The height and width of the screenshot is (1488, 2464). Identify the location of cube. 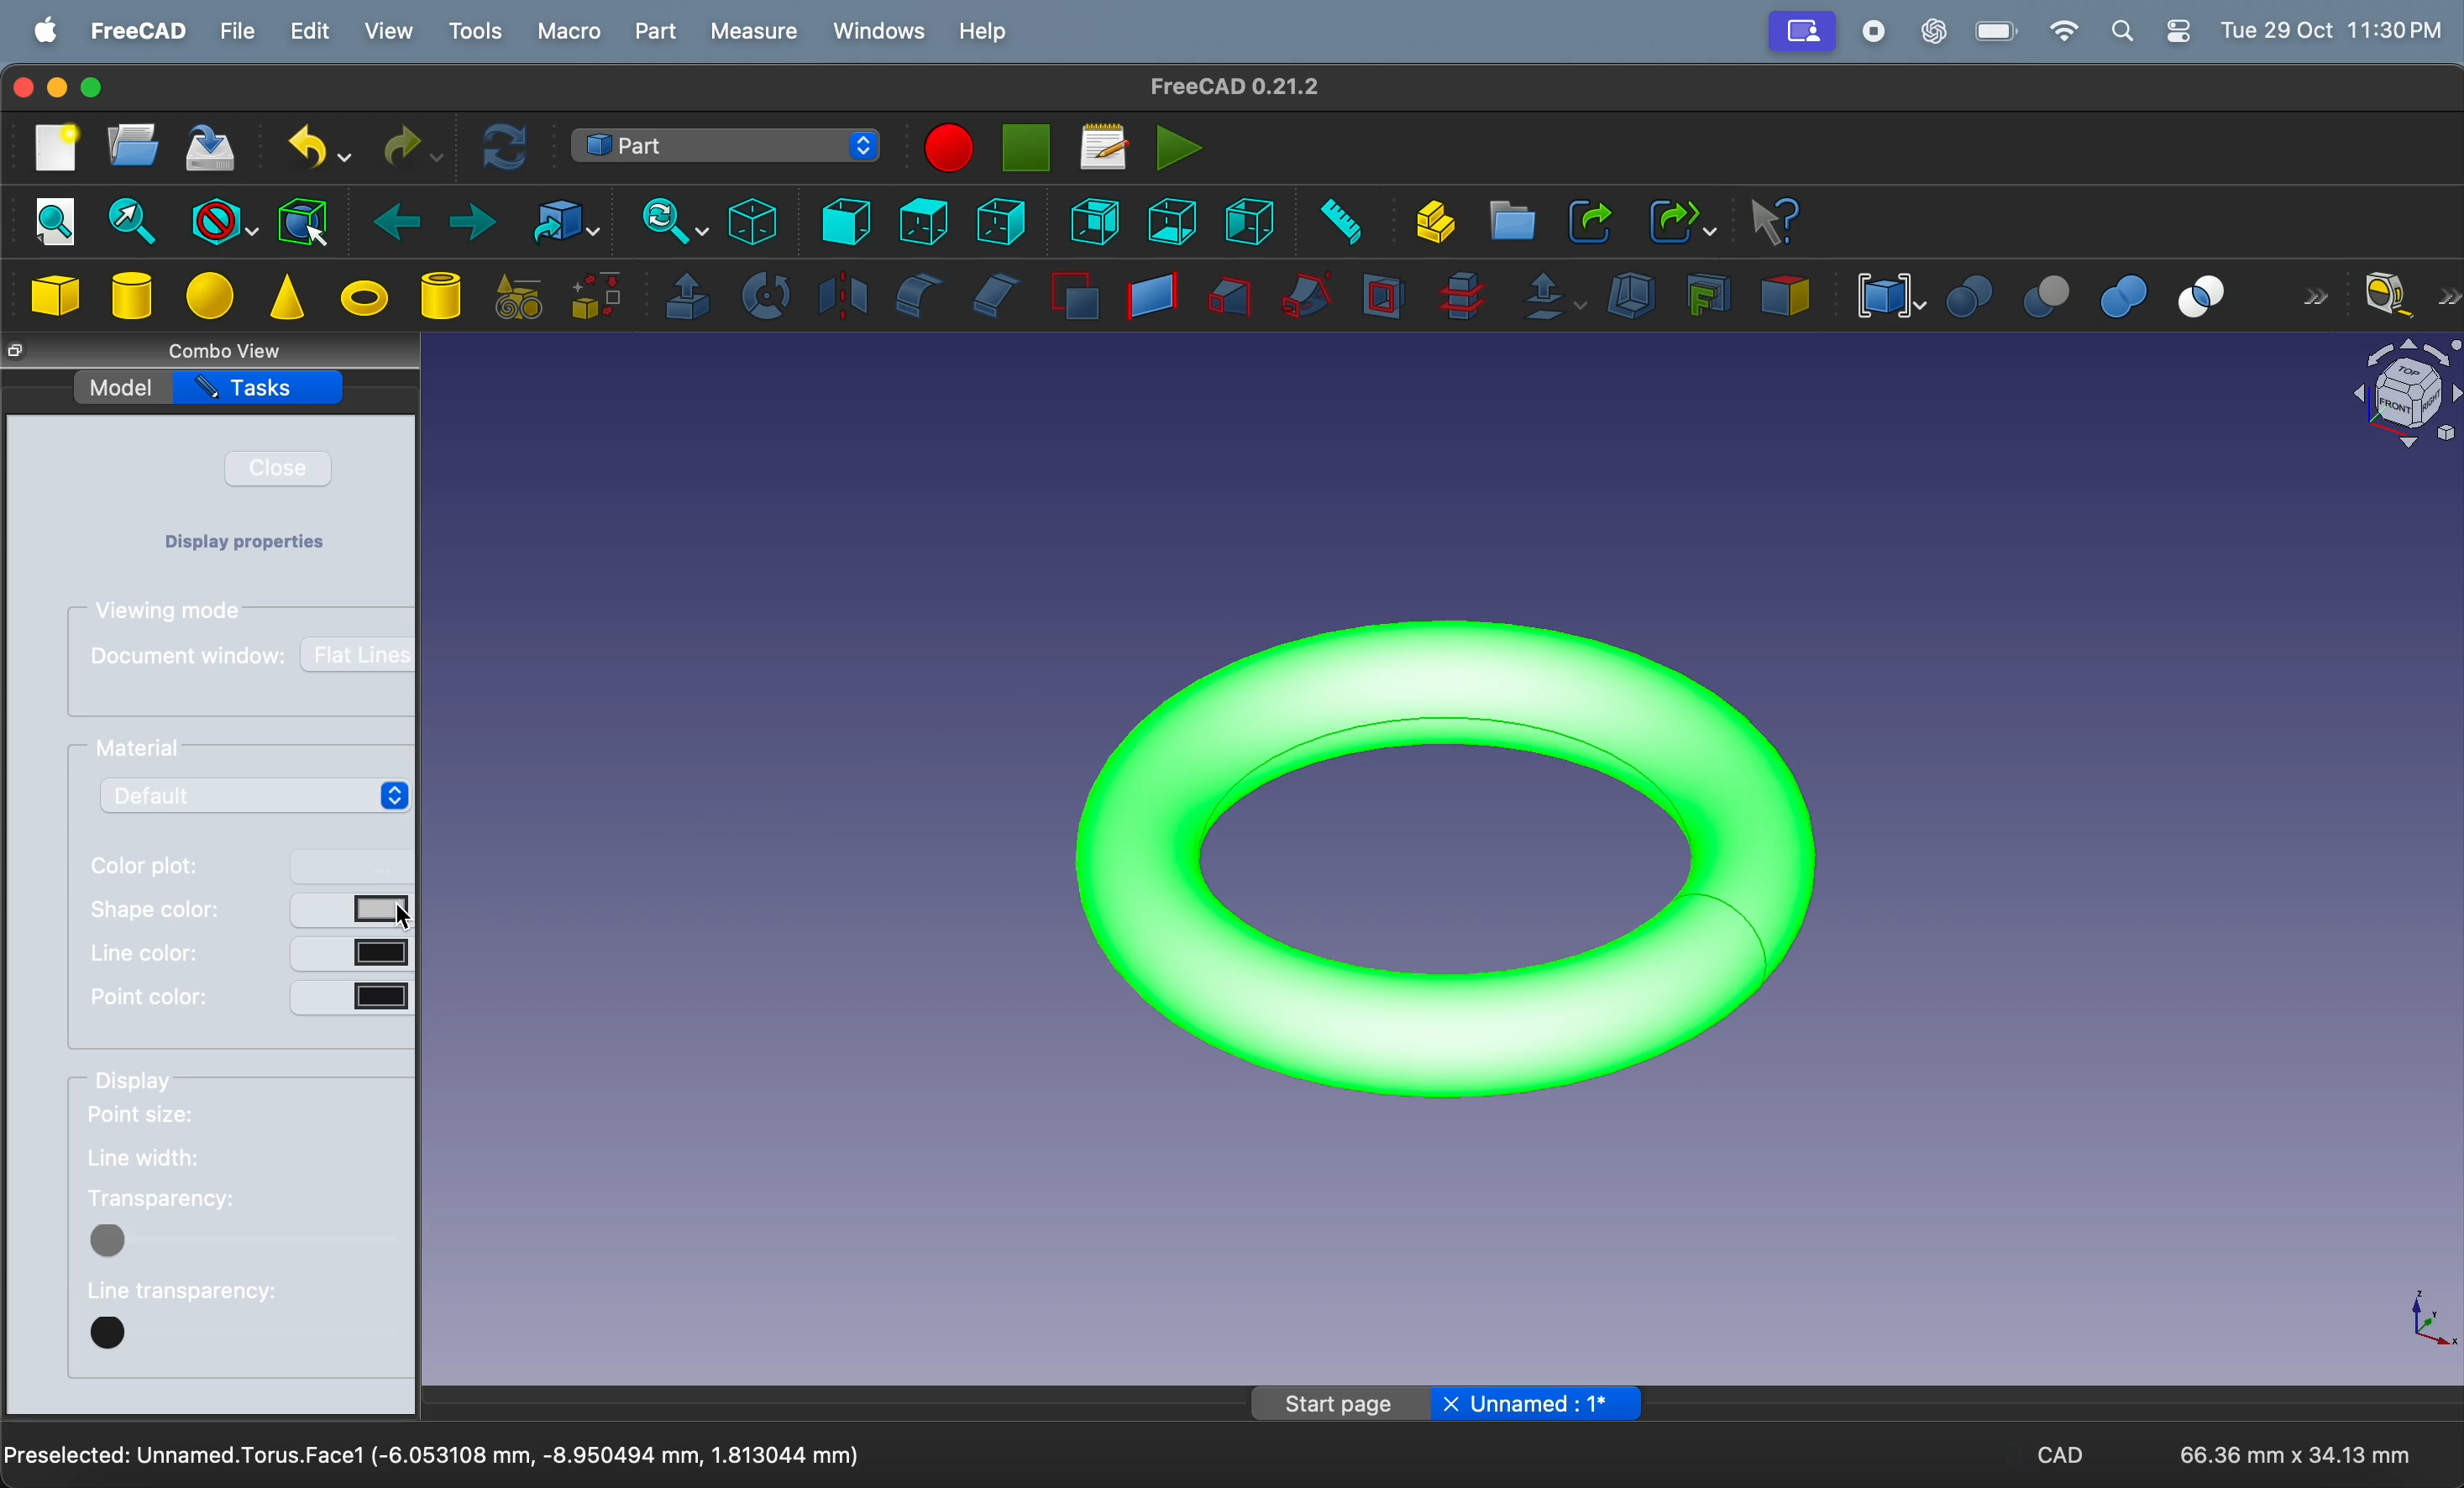
(59, 295).